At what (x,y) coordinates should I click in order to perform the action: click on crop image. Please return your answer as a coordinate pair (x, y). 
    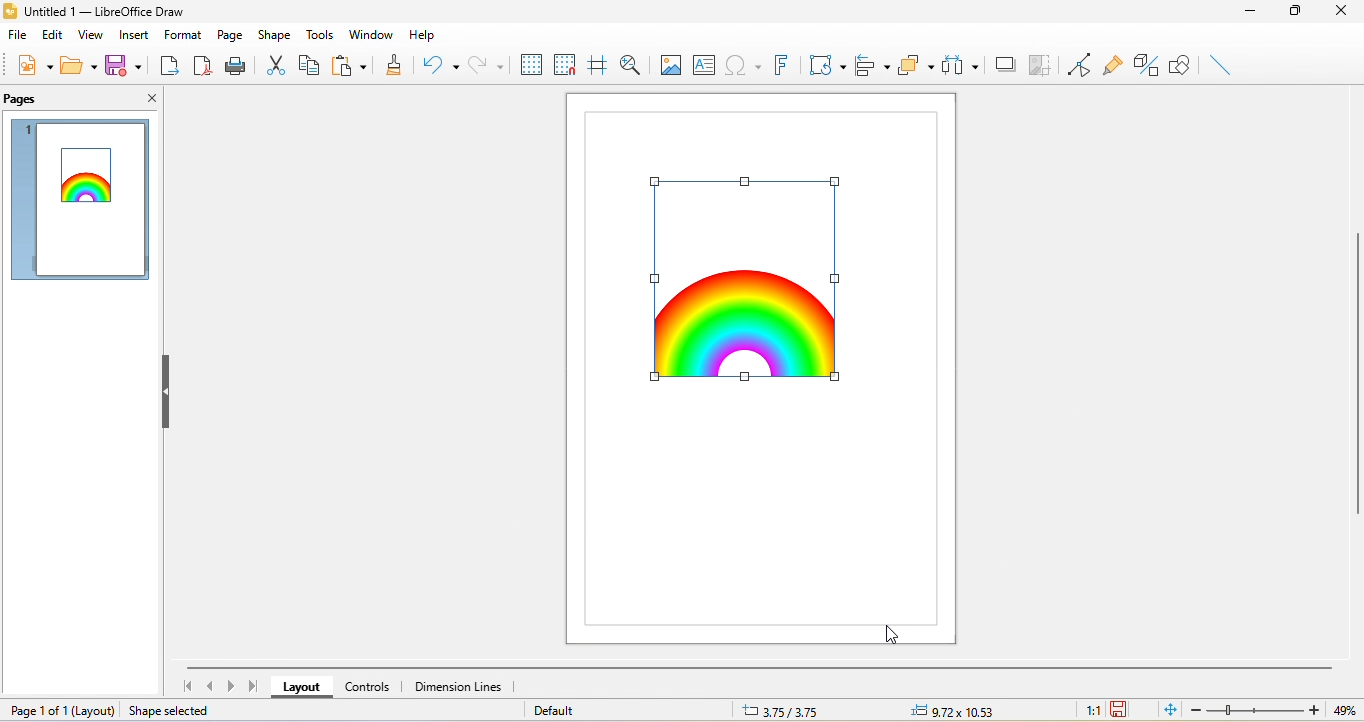
    Looking at the image, I should click on (1041, 66).